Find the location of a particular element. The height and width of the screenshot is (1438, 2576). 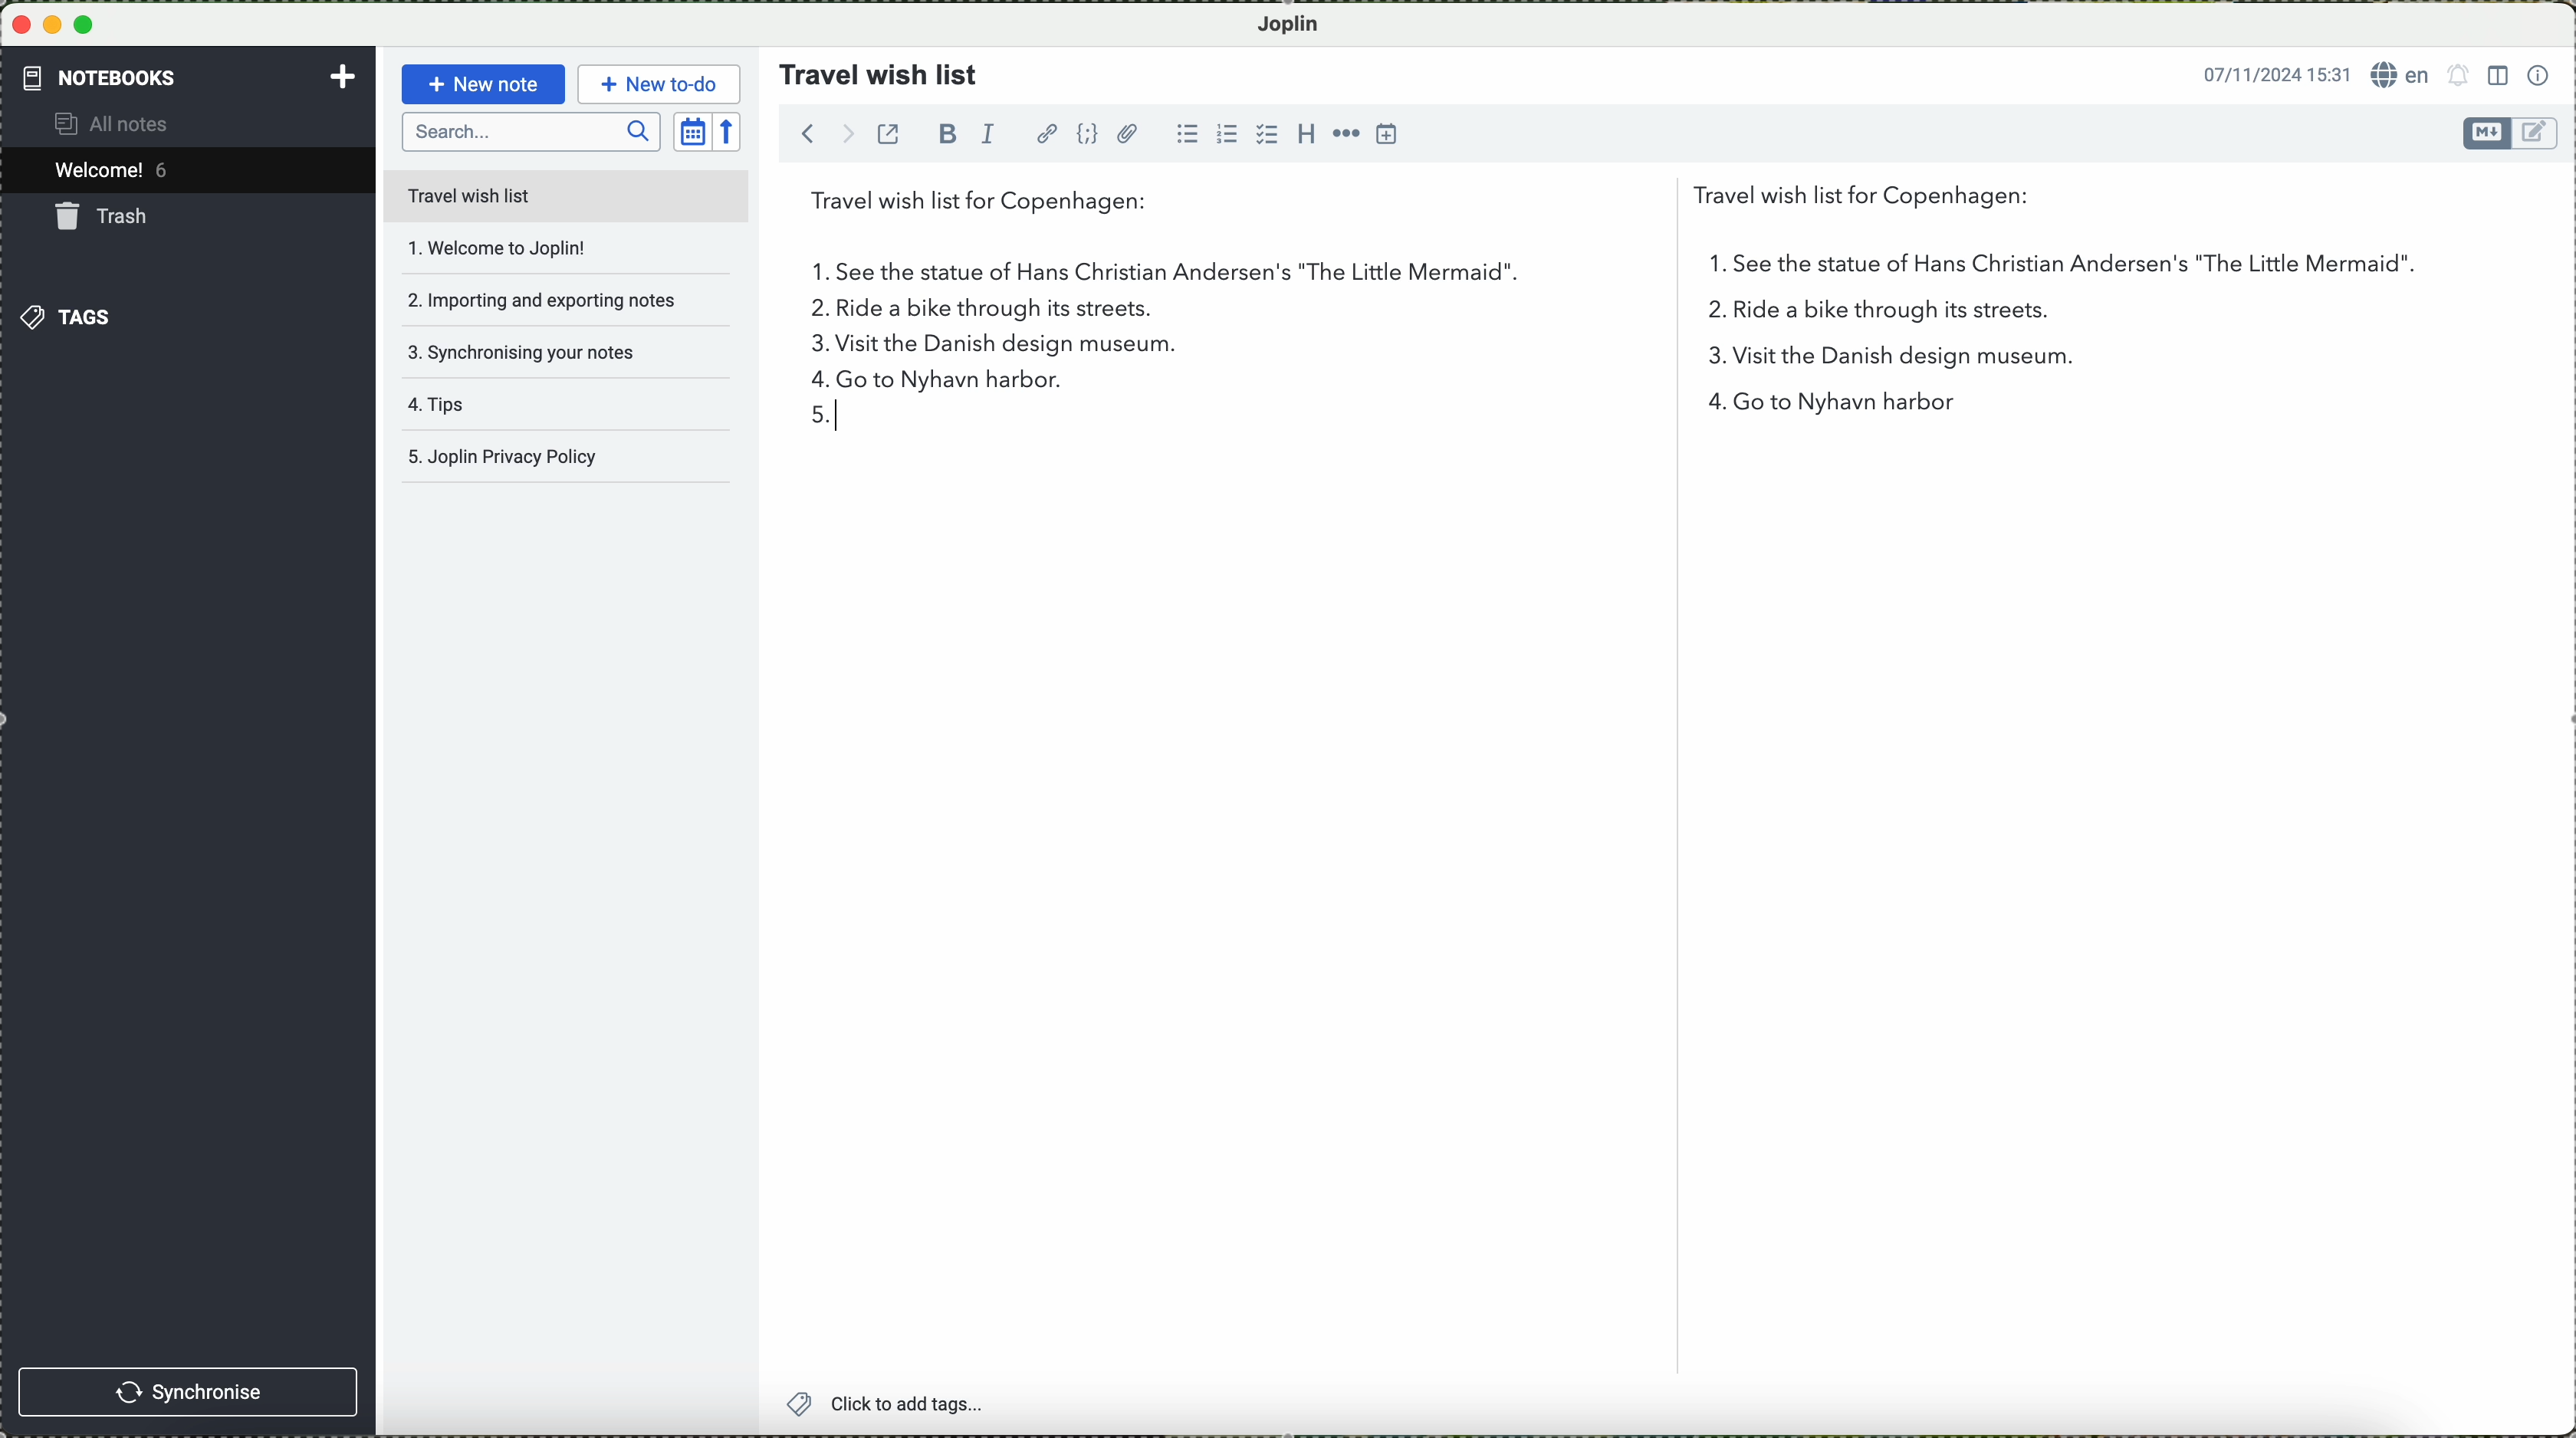

new note button is located at coordinates (480, 84).